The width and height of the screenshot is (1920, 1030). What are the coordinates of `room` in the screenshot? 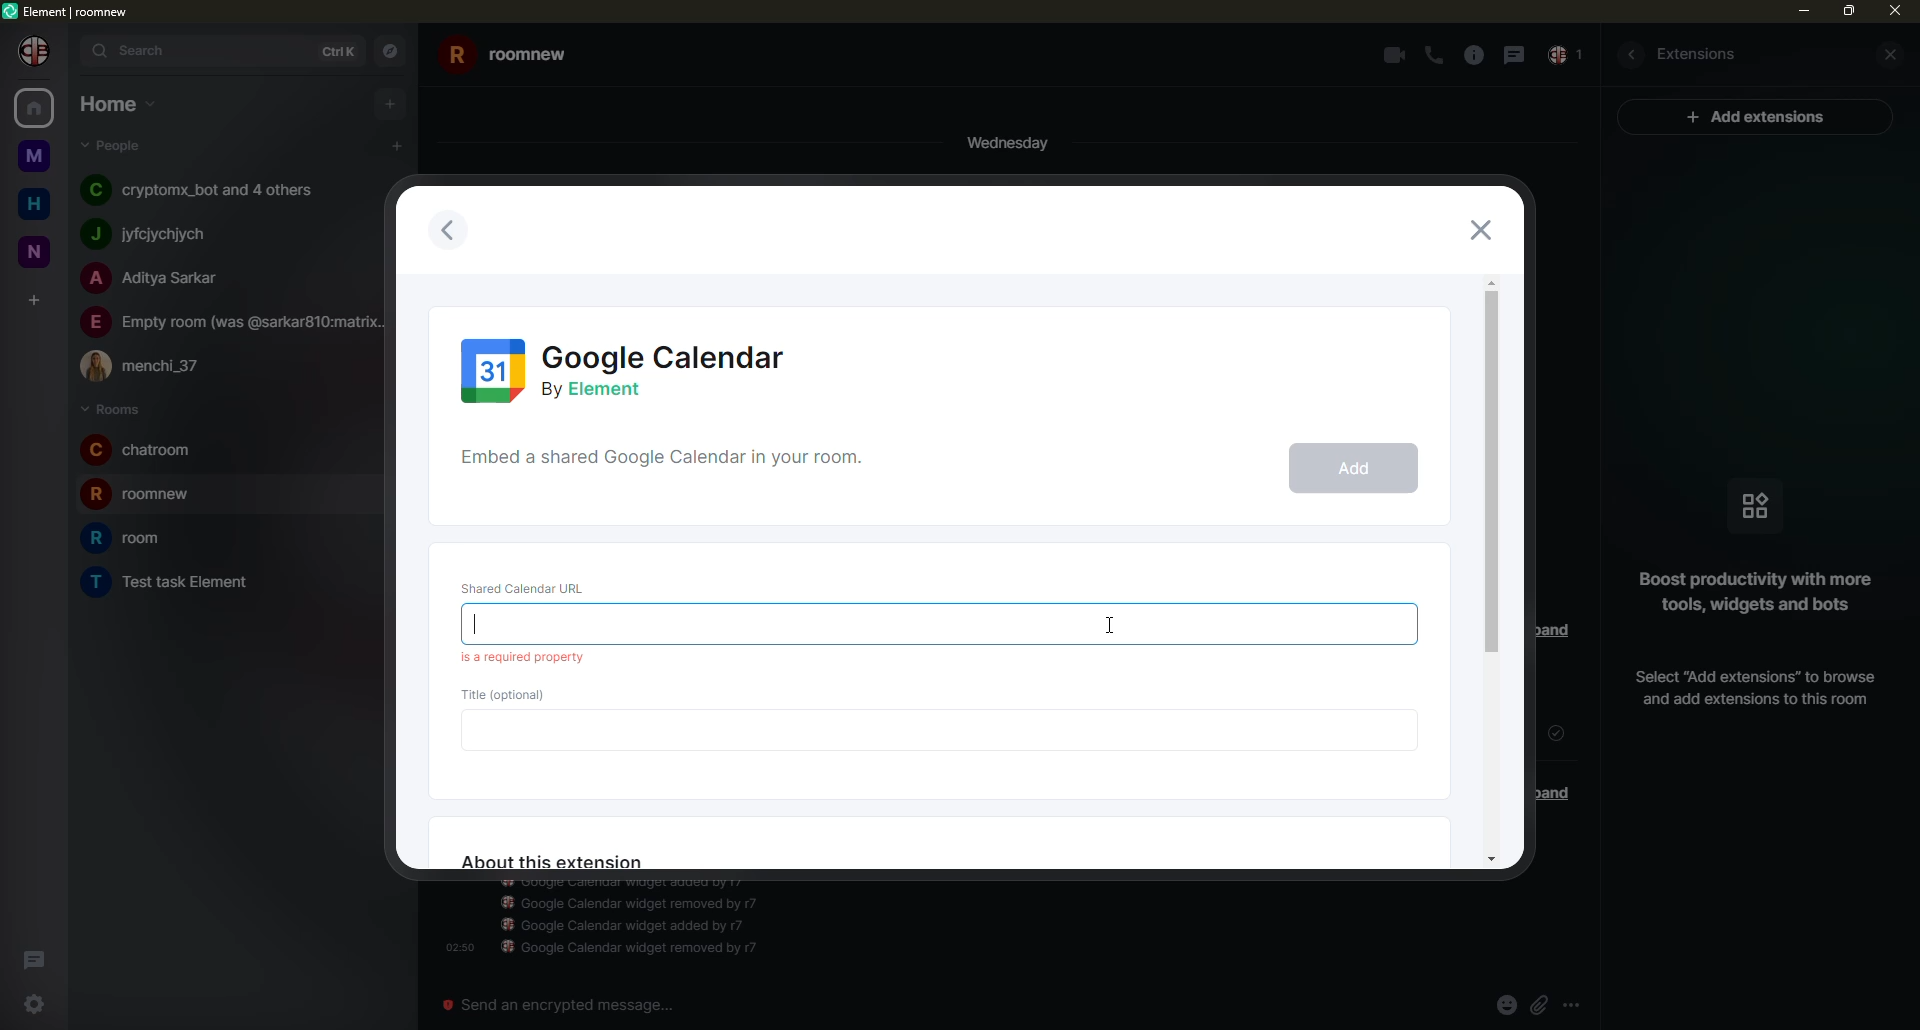 It's located at (142, 450).